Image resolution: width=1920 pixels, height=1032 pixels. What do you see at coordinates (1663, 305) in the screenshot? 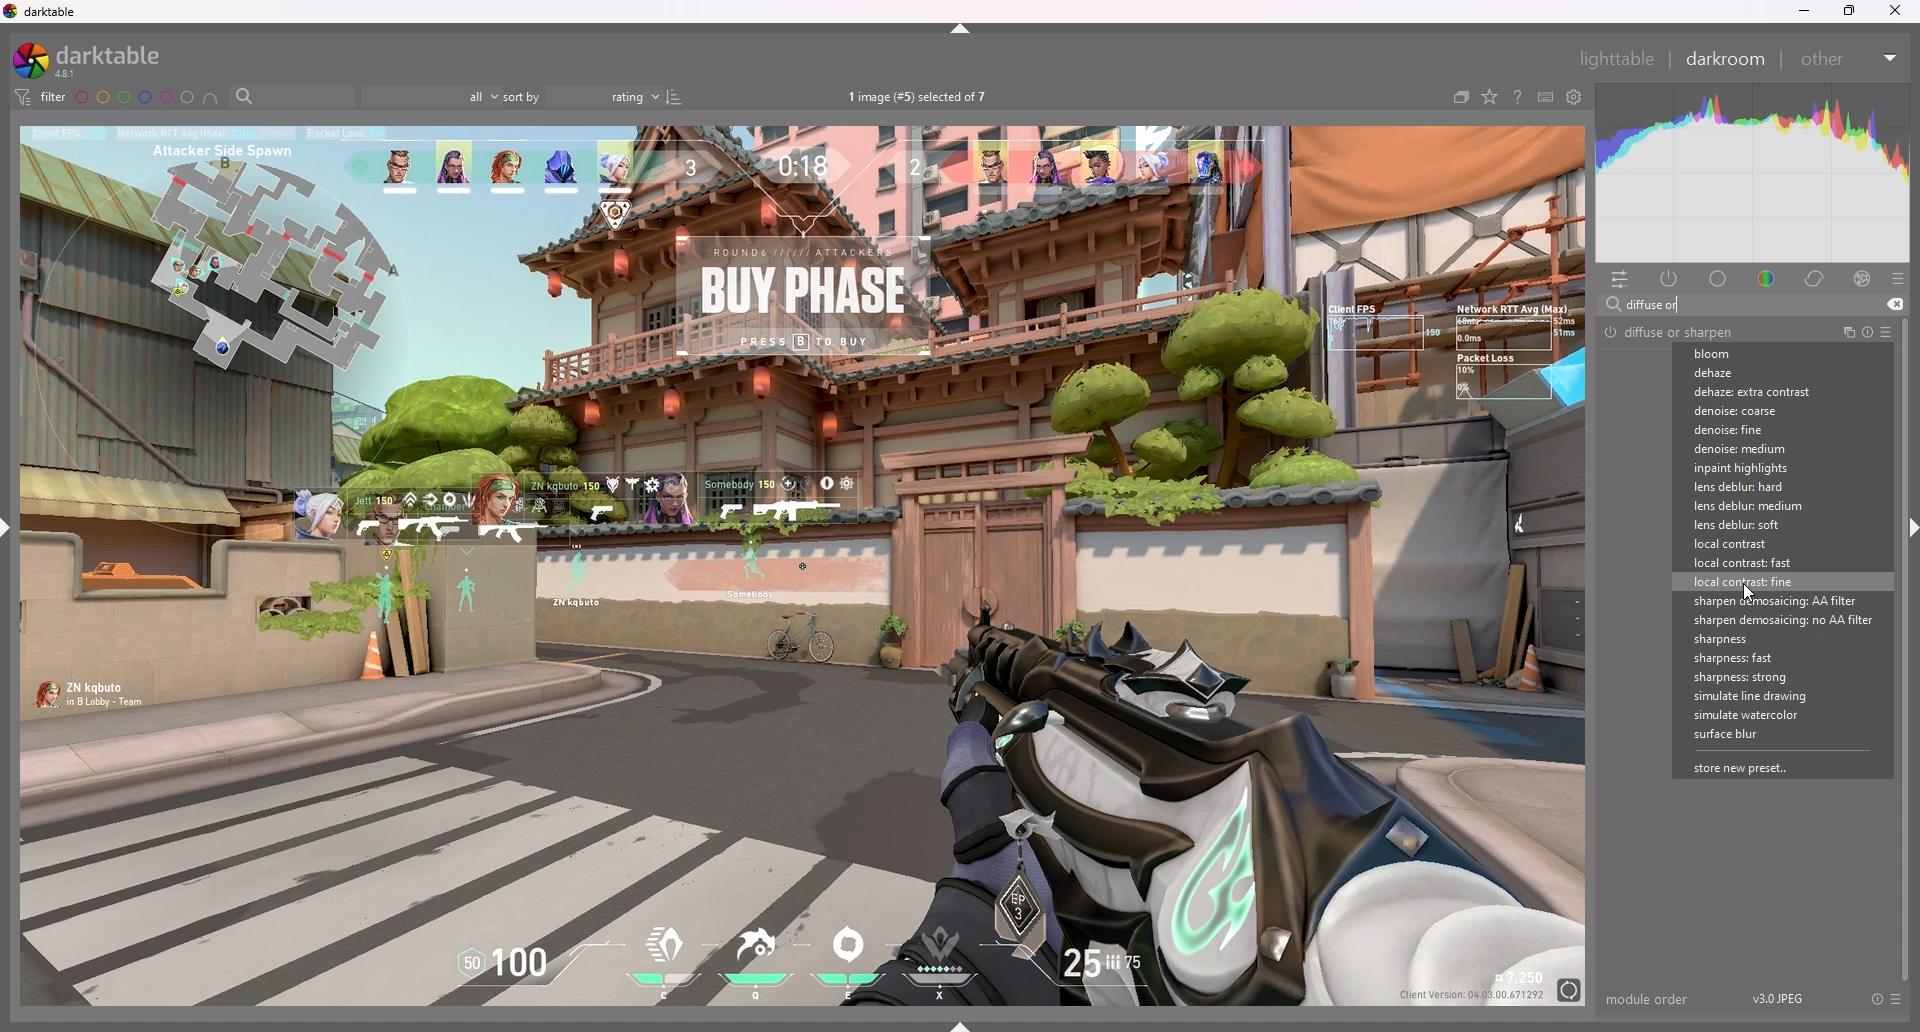
I see `input` at bounding box center [1663, 305].